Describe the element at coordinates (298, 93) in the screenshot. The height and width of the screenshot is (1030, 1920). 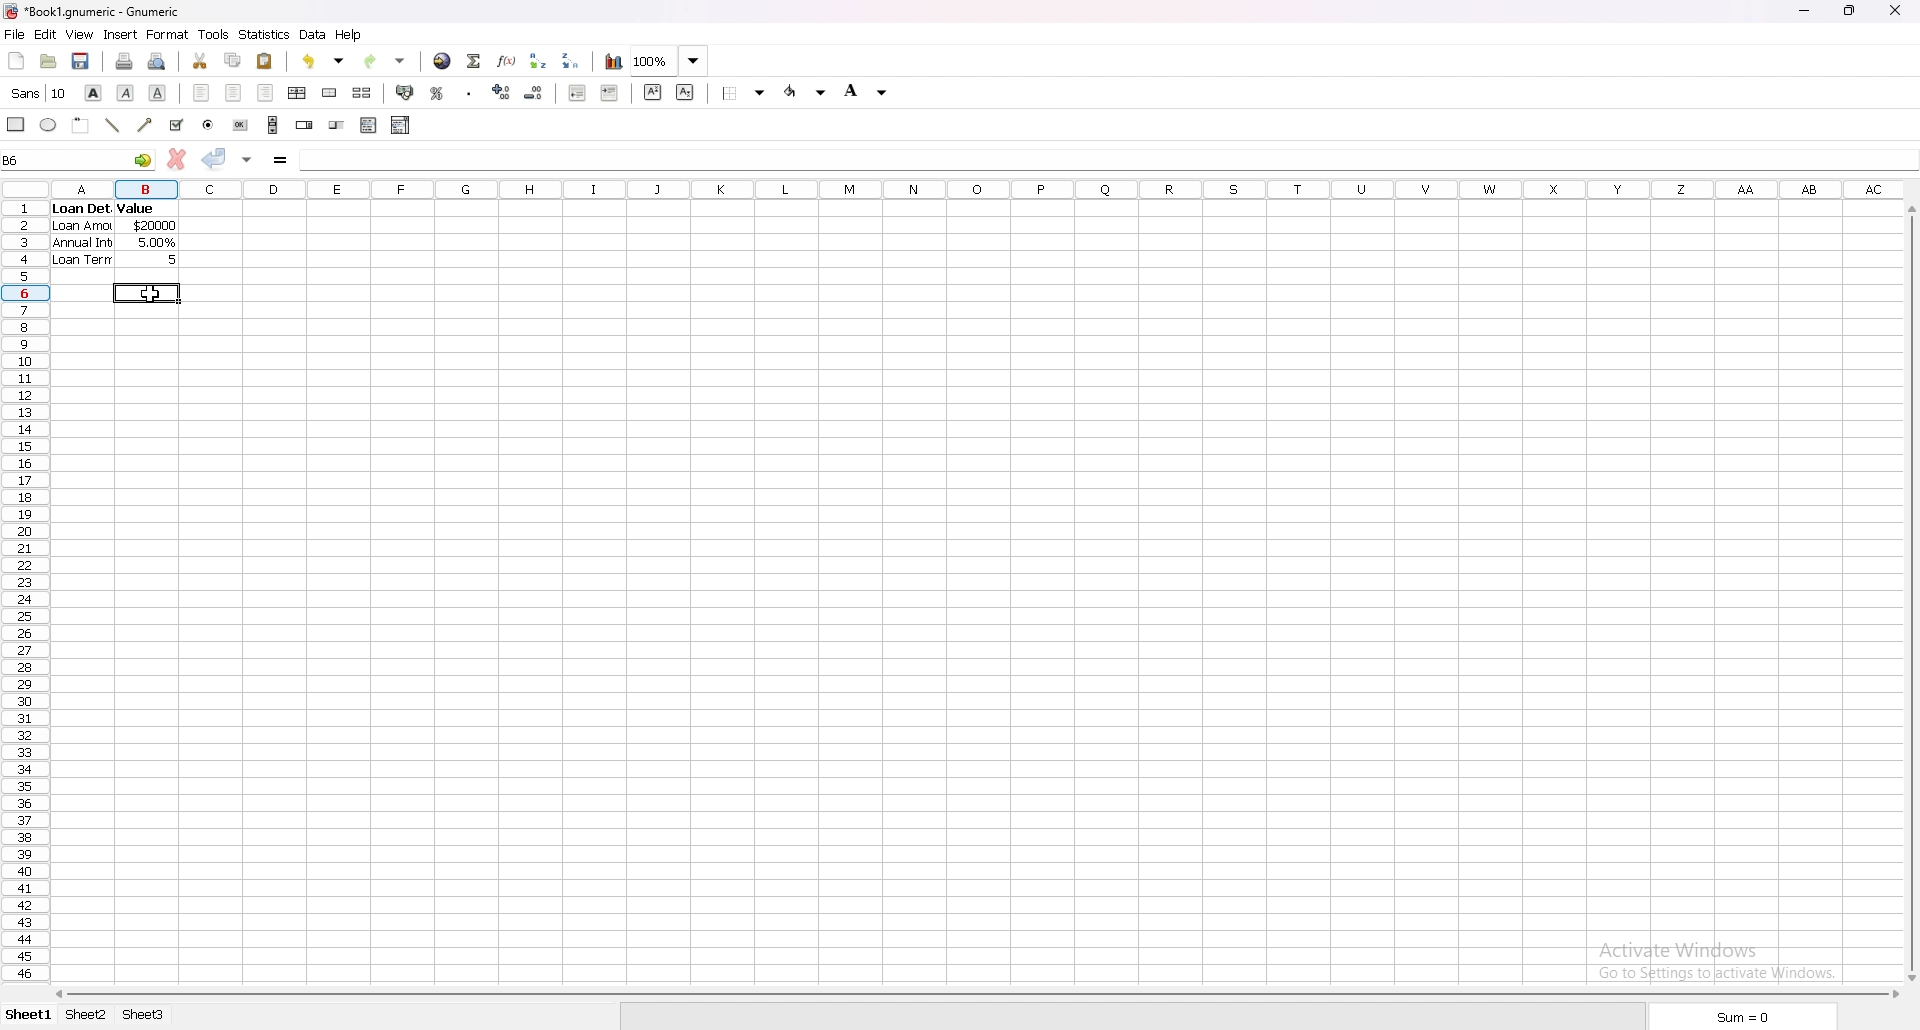
I see `centre horizontally` at that location.